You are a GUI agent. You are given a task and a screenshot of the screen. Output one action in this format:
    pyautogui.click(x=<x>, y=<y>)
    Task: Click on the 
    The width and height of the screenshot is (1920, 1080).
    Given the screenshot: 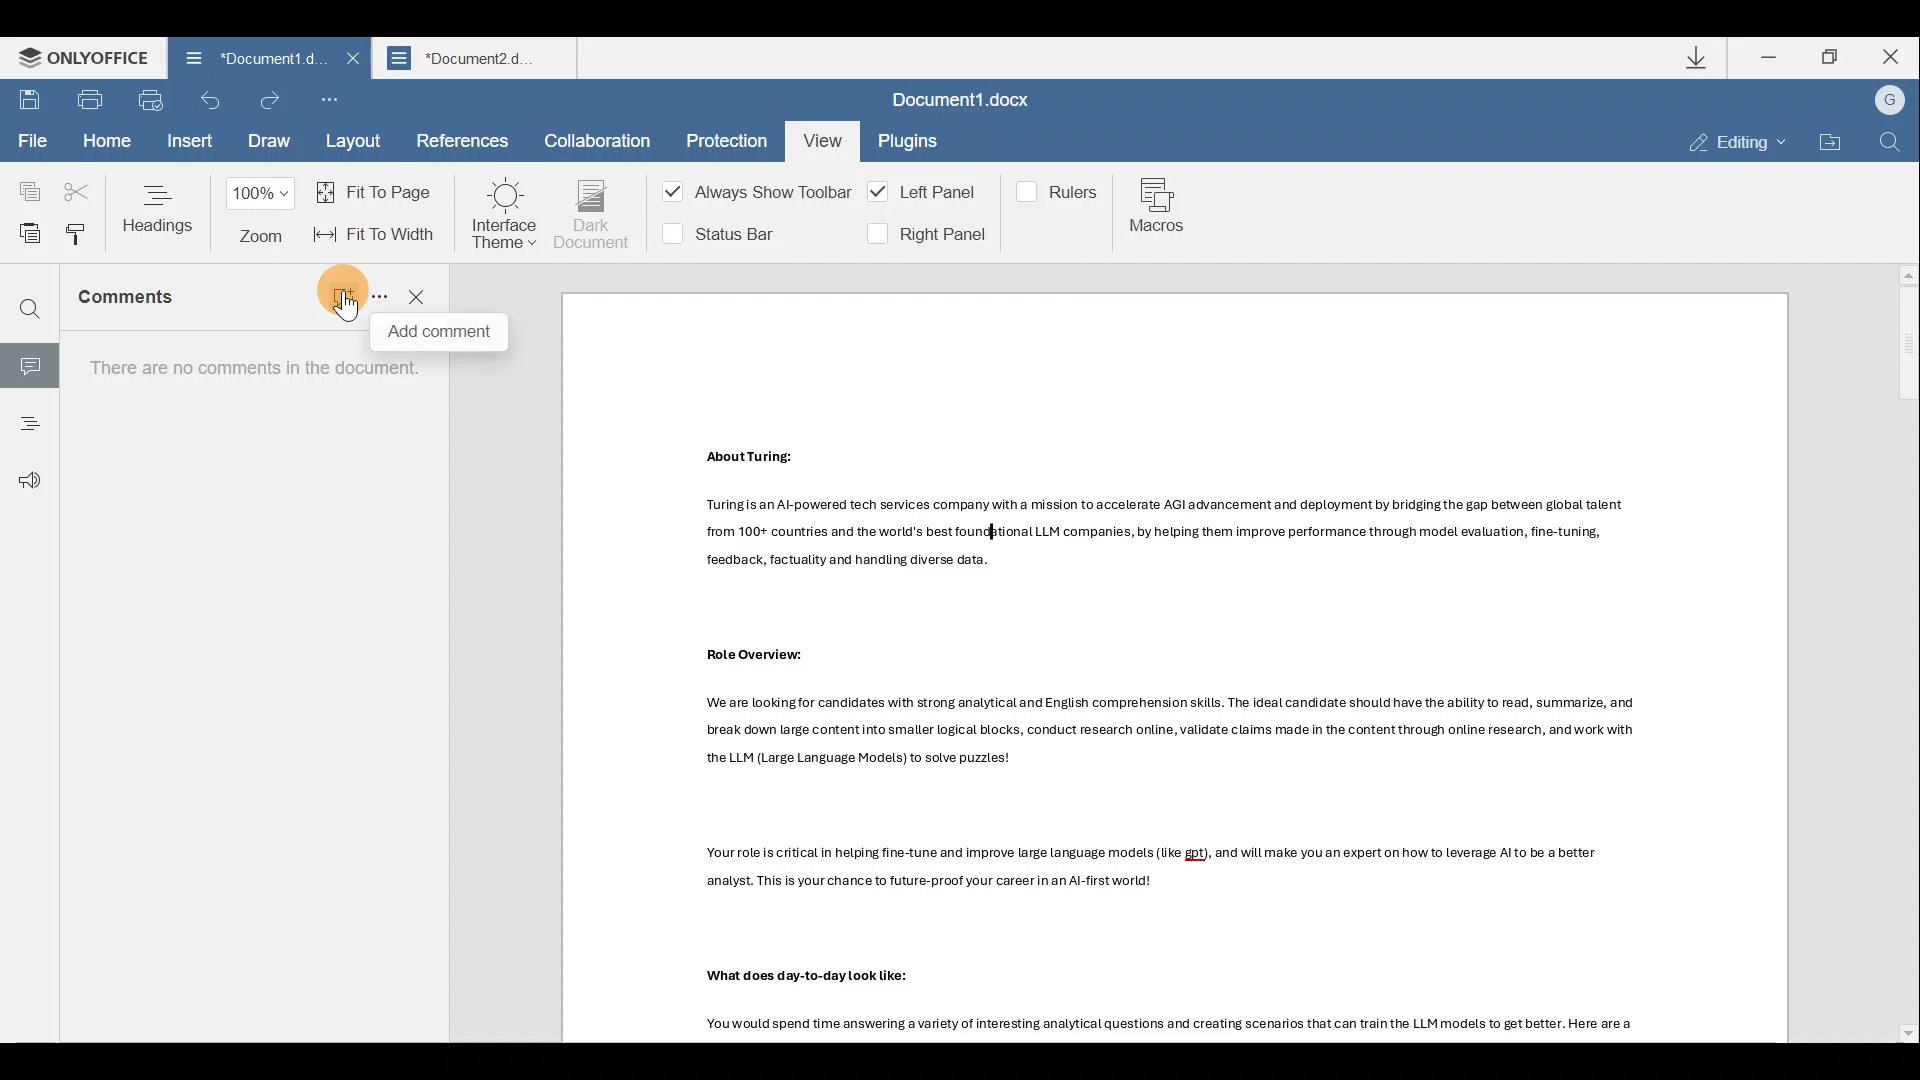 What is the action you would take?
    pyautogui.click(x=1150, y=869)
    